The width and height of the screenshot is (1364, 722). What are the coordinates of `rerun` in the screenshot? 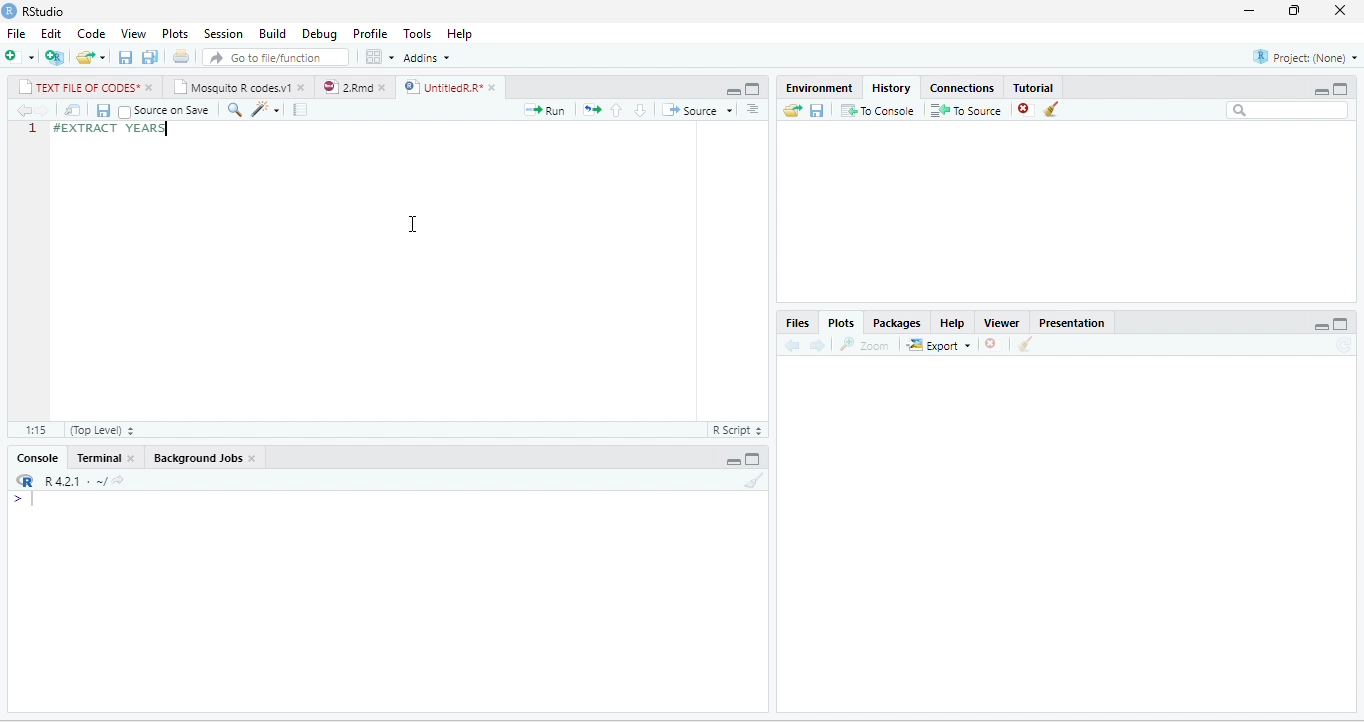 It's located at (591, 109).